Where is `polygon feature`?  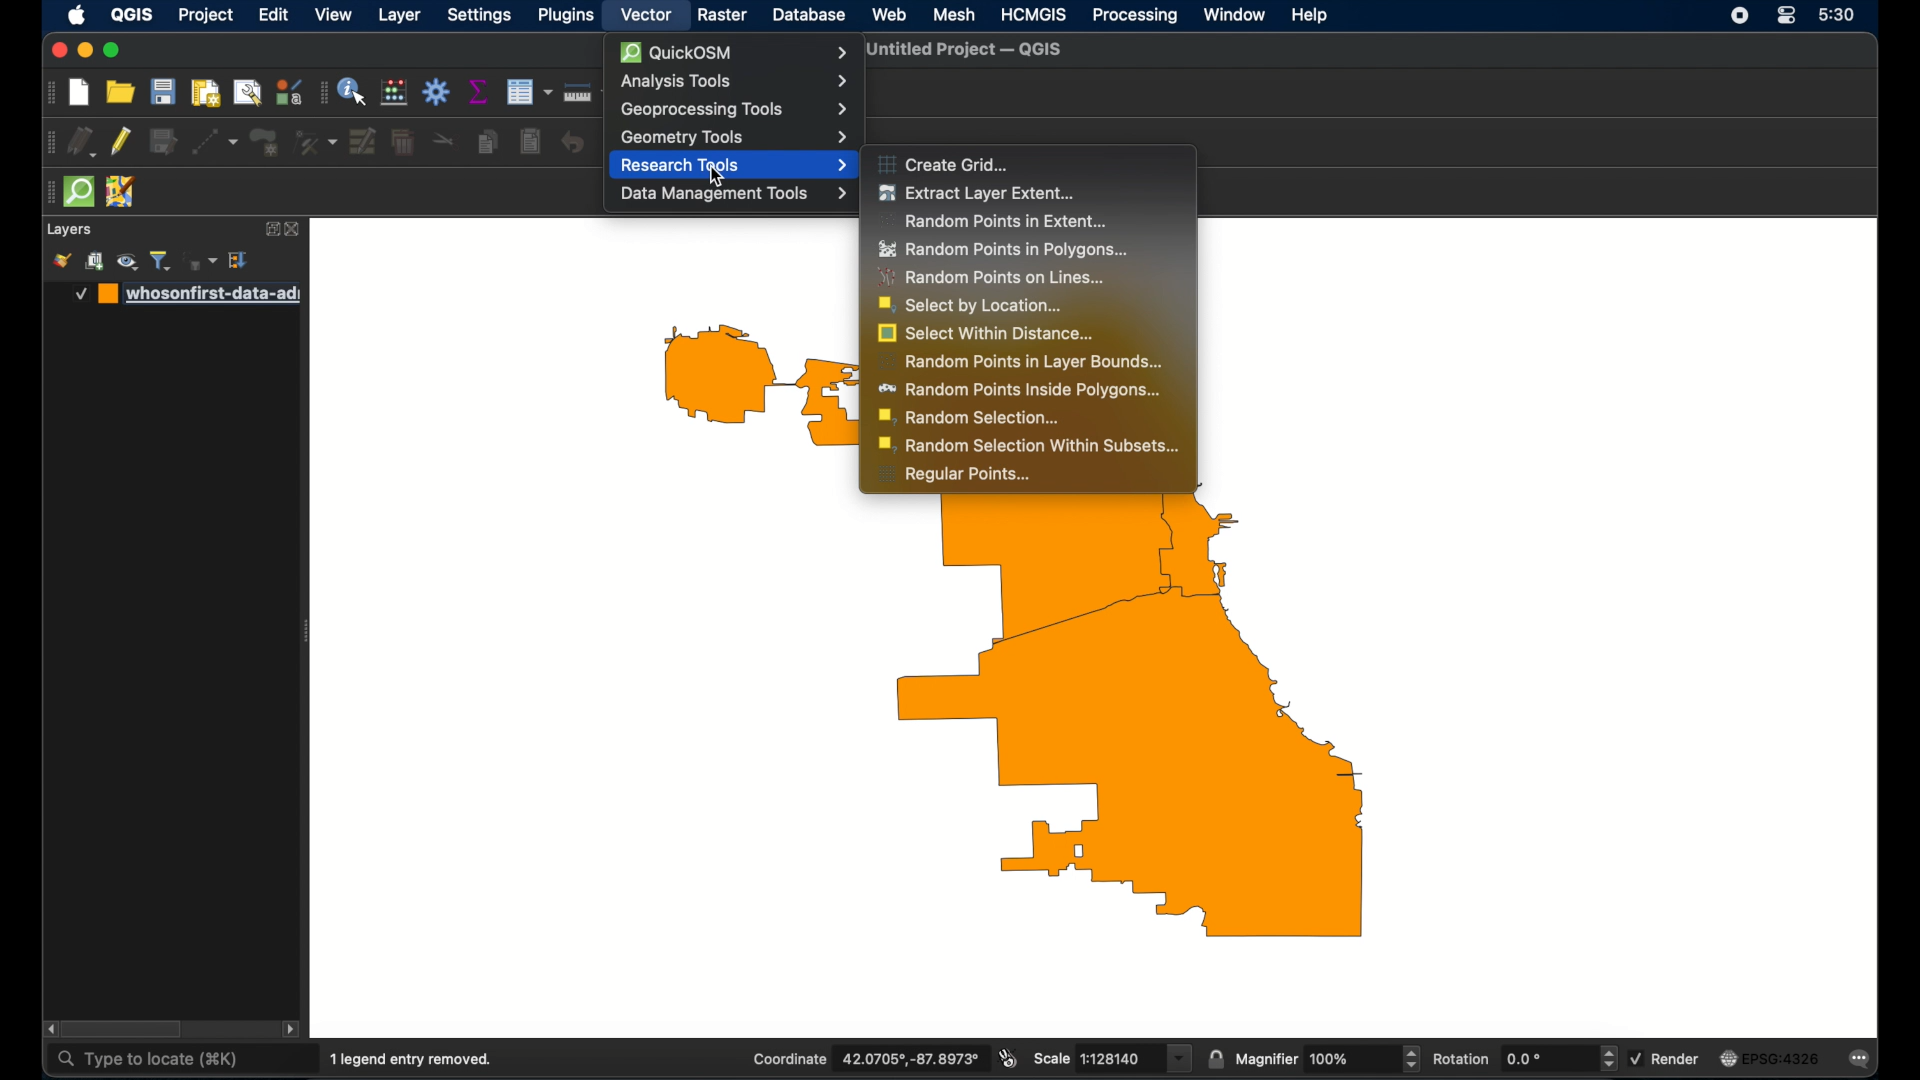
polygon feature is located at coordinates (264, 141).